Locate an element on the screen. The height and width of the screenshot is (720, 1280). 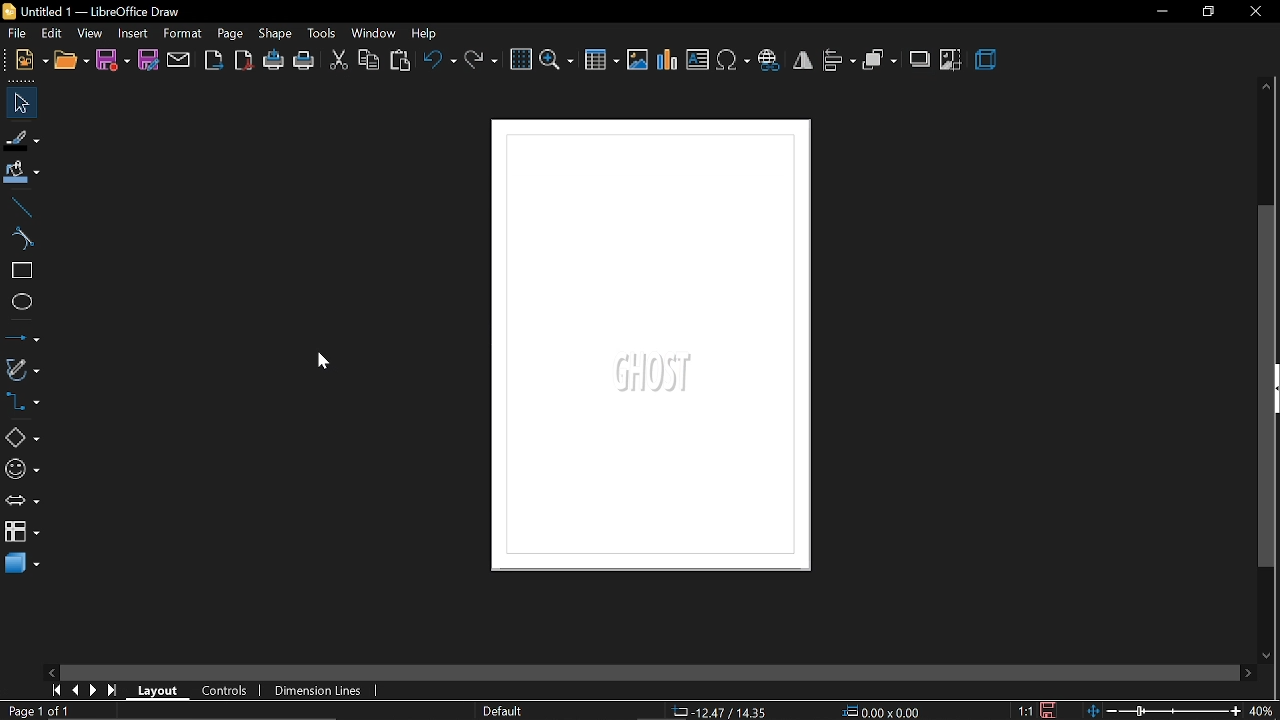
export as pdf is located at coordinates (244, 61).